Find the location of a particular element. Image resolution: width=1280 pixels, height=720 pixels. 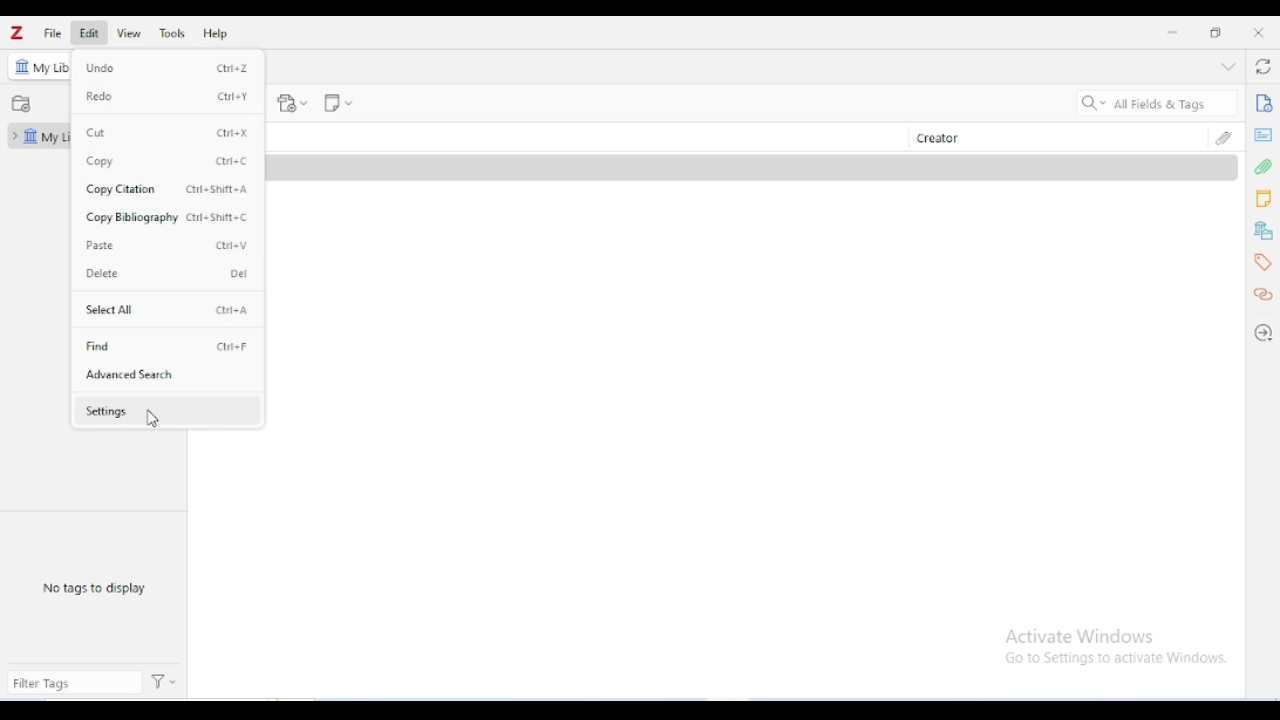

maximize is located at coordinates (1215, 32).